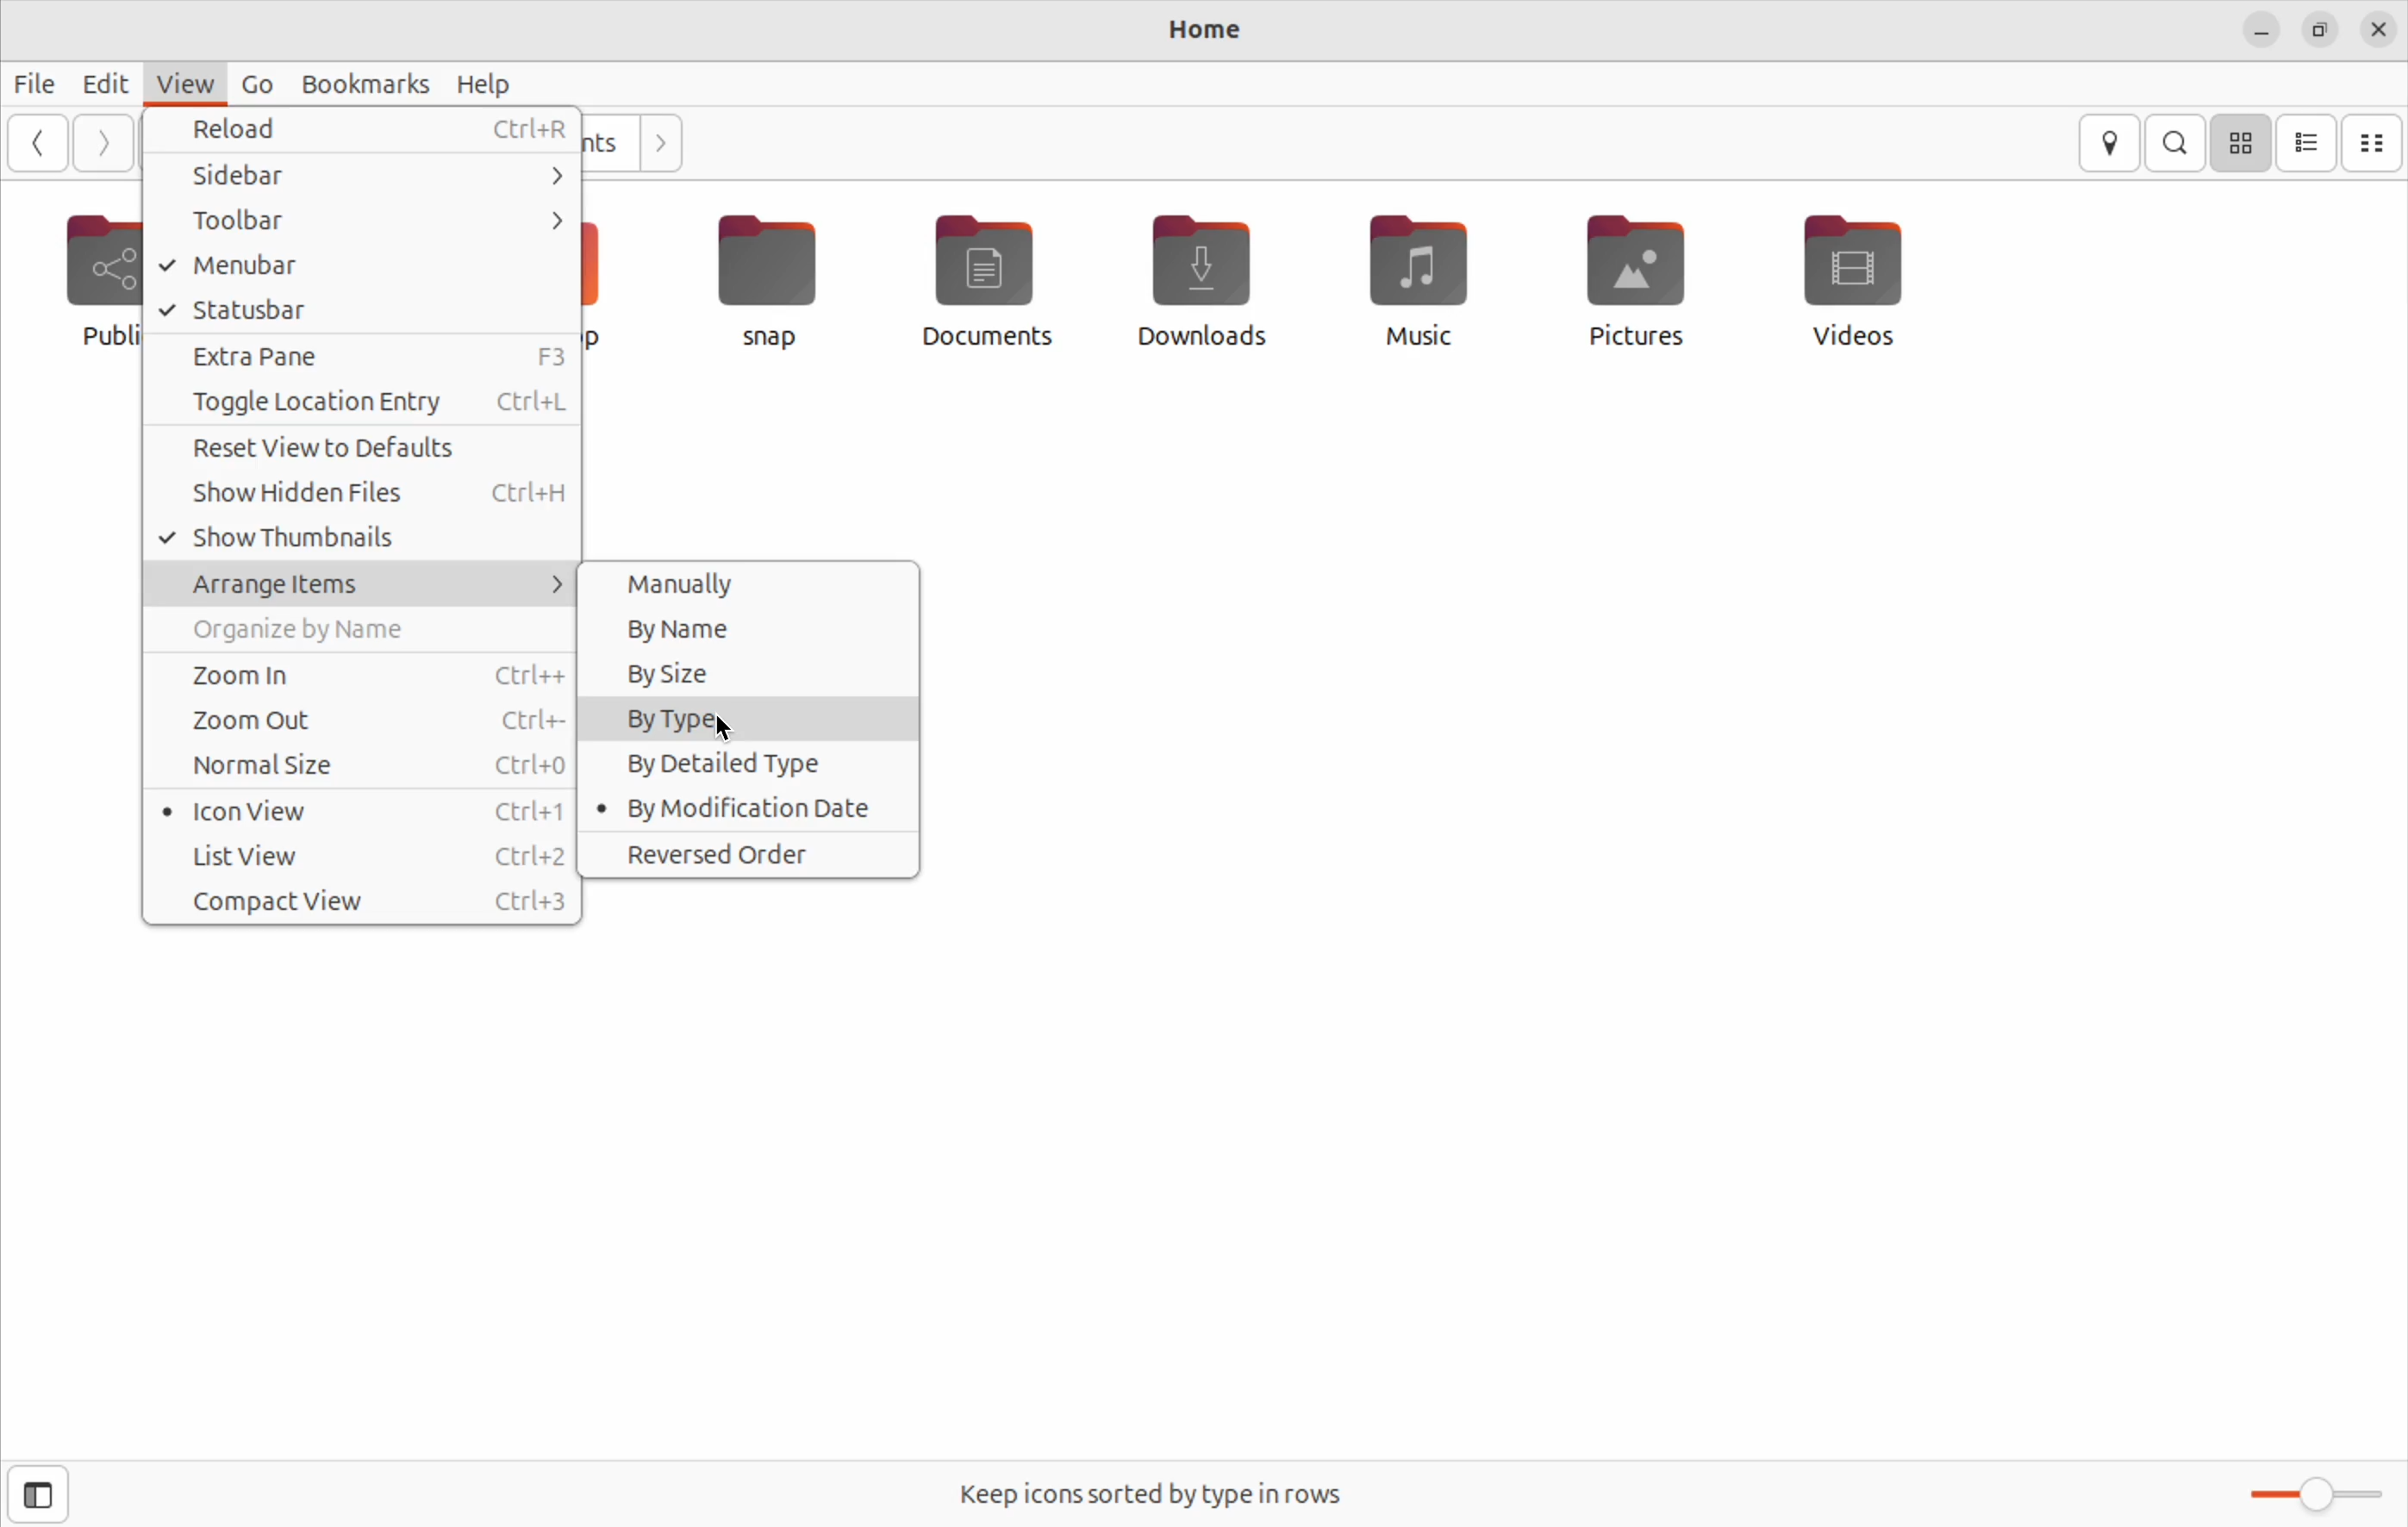 The width and height of the screenshot is (2408, 1527). I want to click on reset view to defaults, so click(357, 450).